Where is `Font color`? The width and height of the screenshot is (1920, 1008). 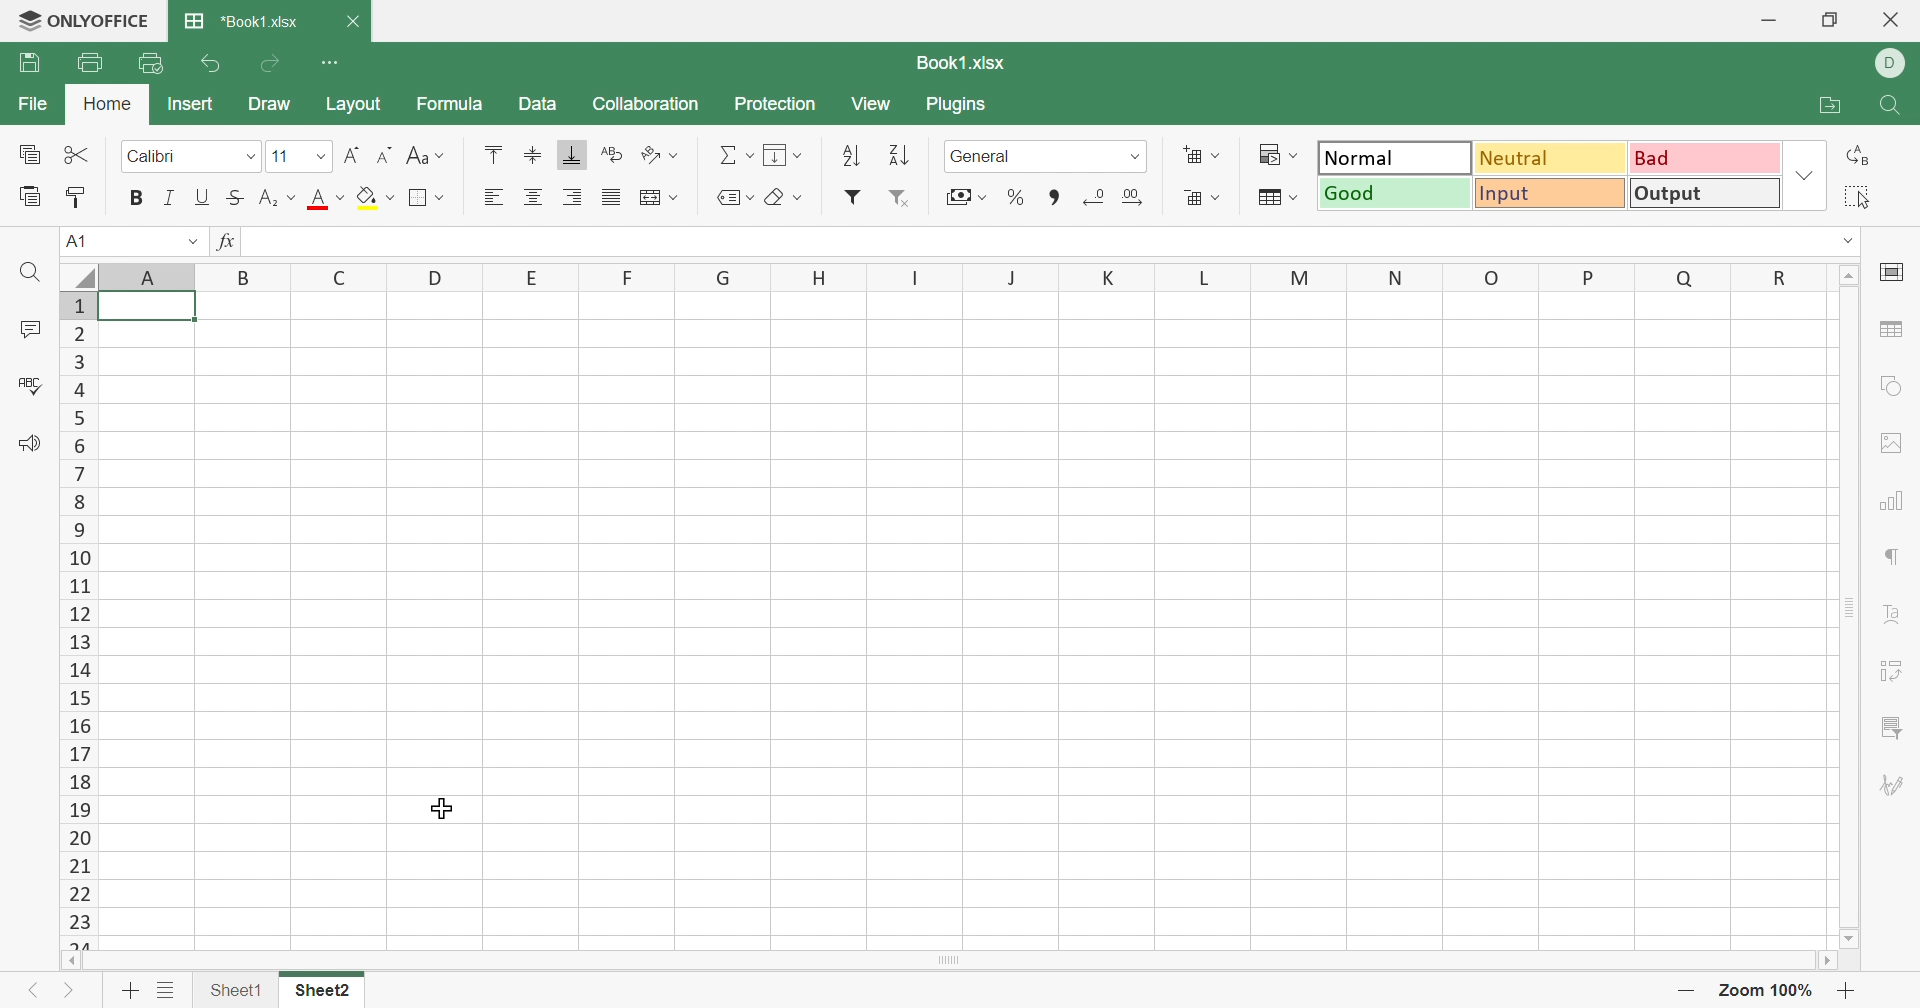
Font color is located at coordinates (316, 199).